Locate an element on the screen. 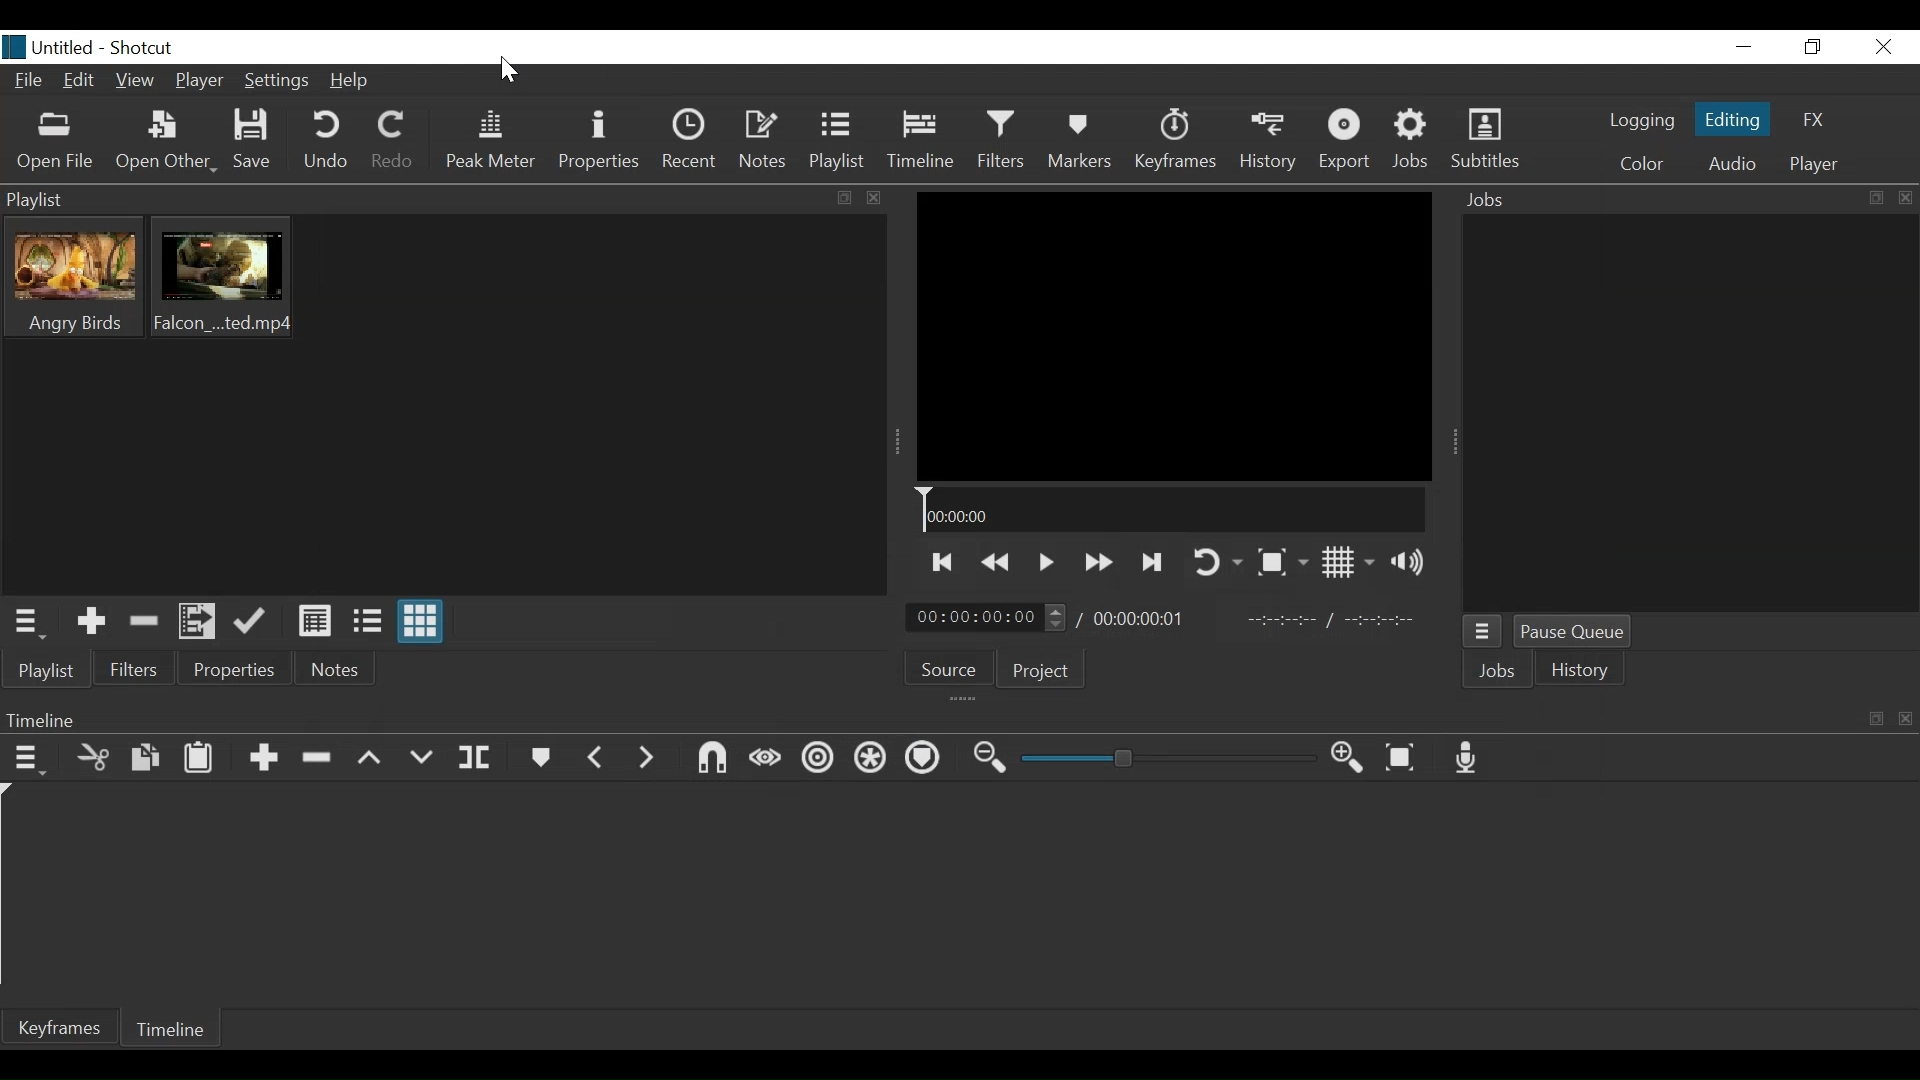 The width and height of the screenshot is (1920, 1080). Cursor is located at coordinates (511, 71).